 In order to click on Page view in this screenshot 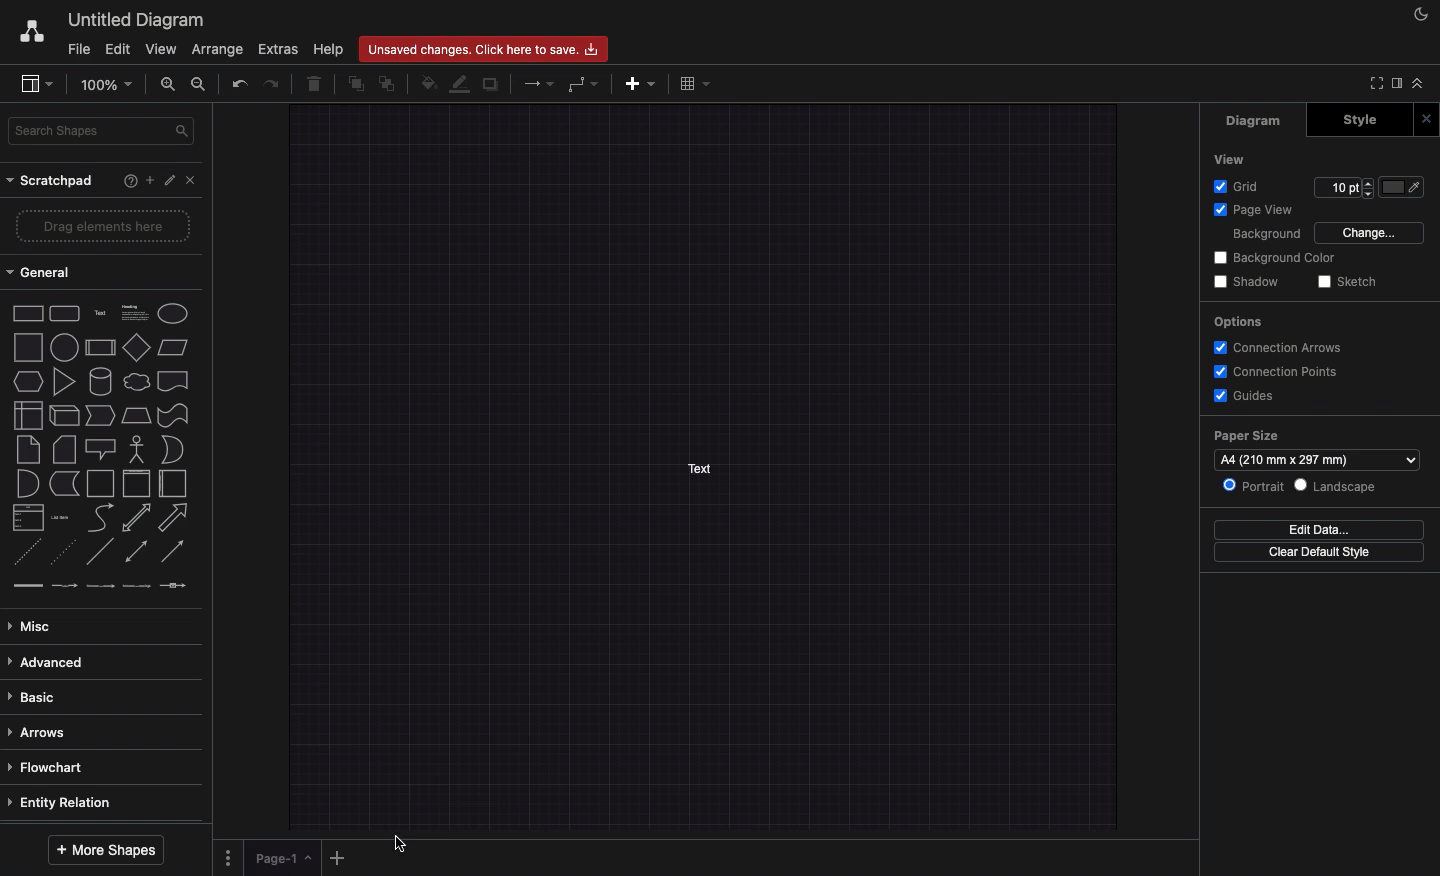, I will do `click(1255, 210)`.